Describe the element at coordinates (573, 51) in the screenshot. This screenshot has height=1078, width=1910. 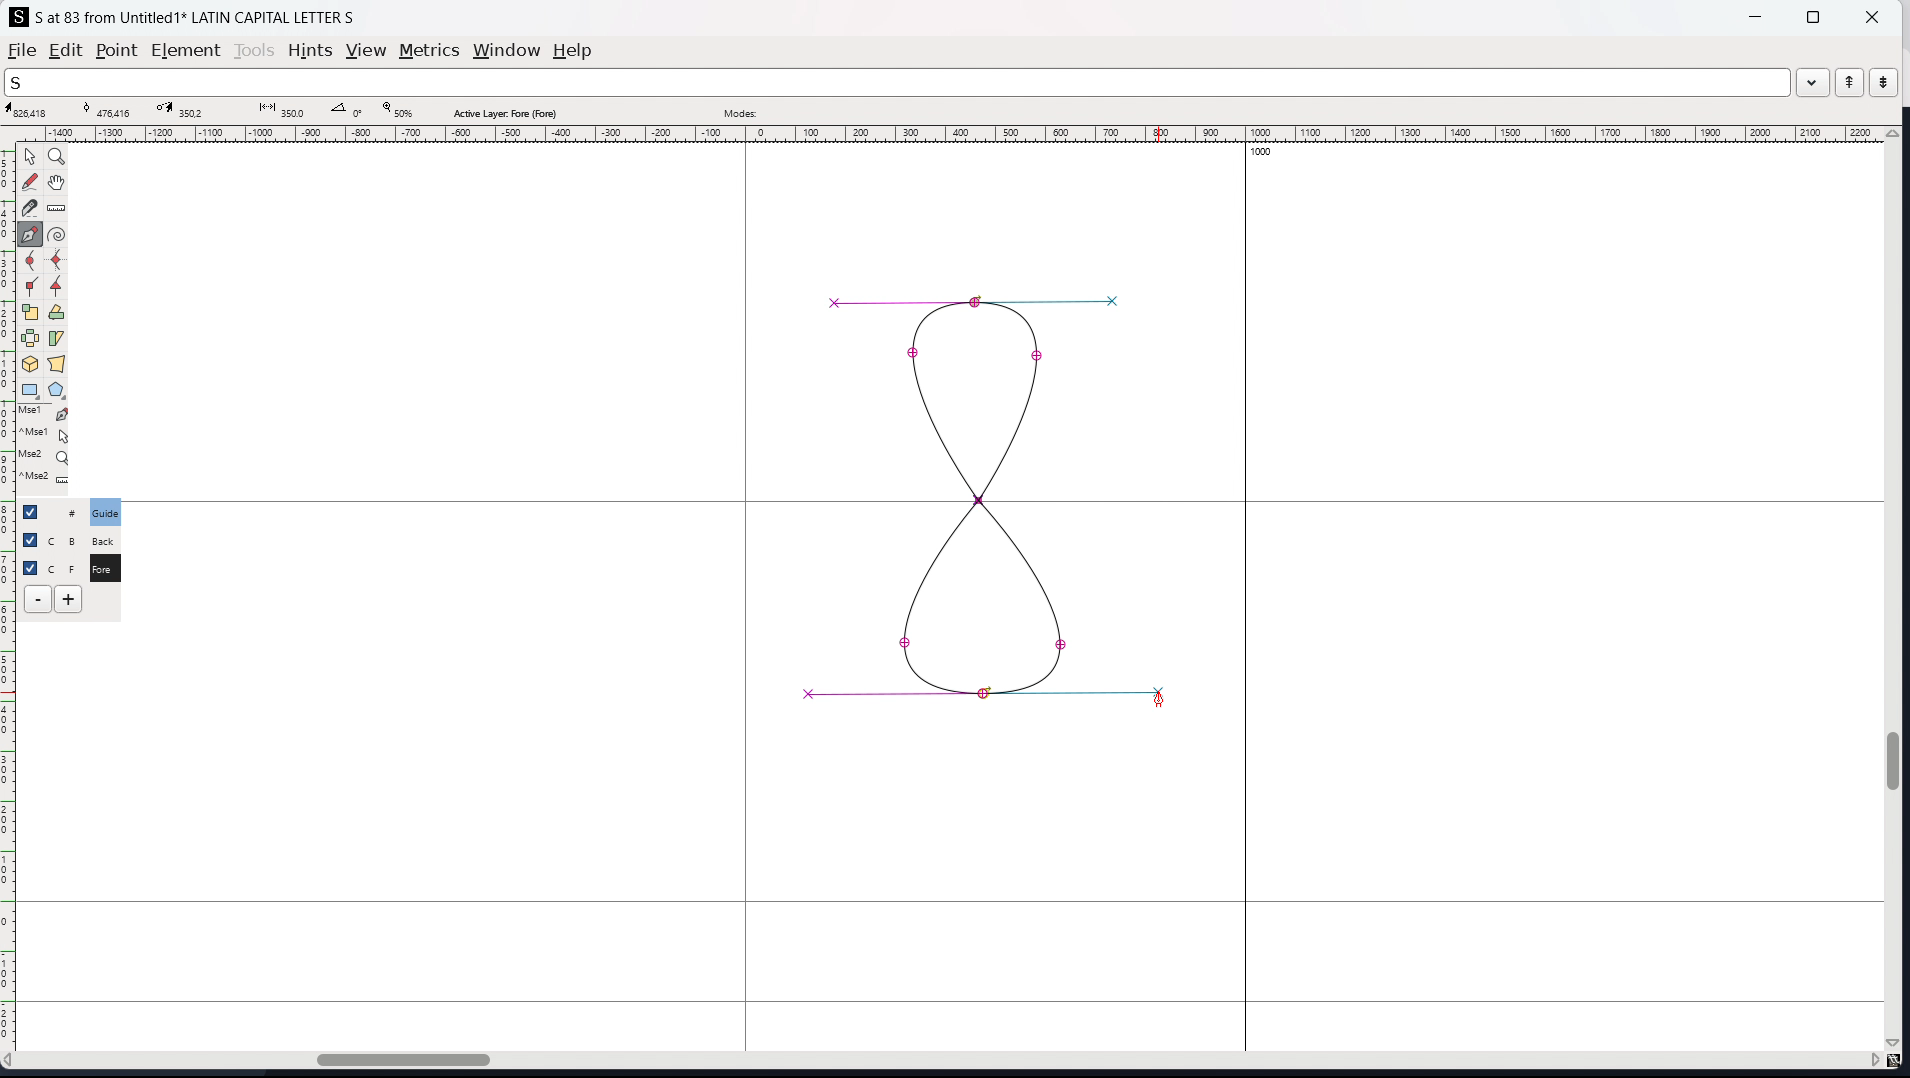
I see `help` at that location.